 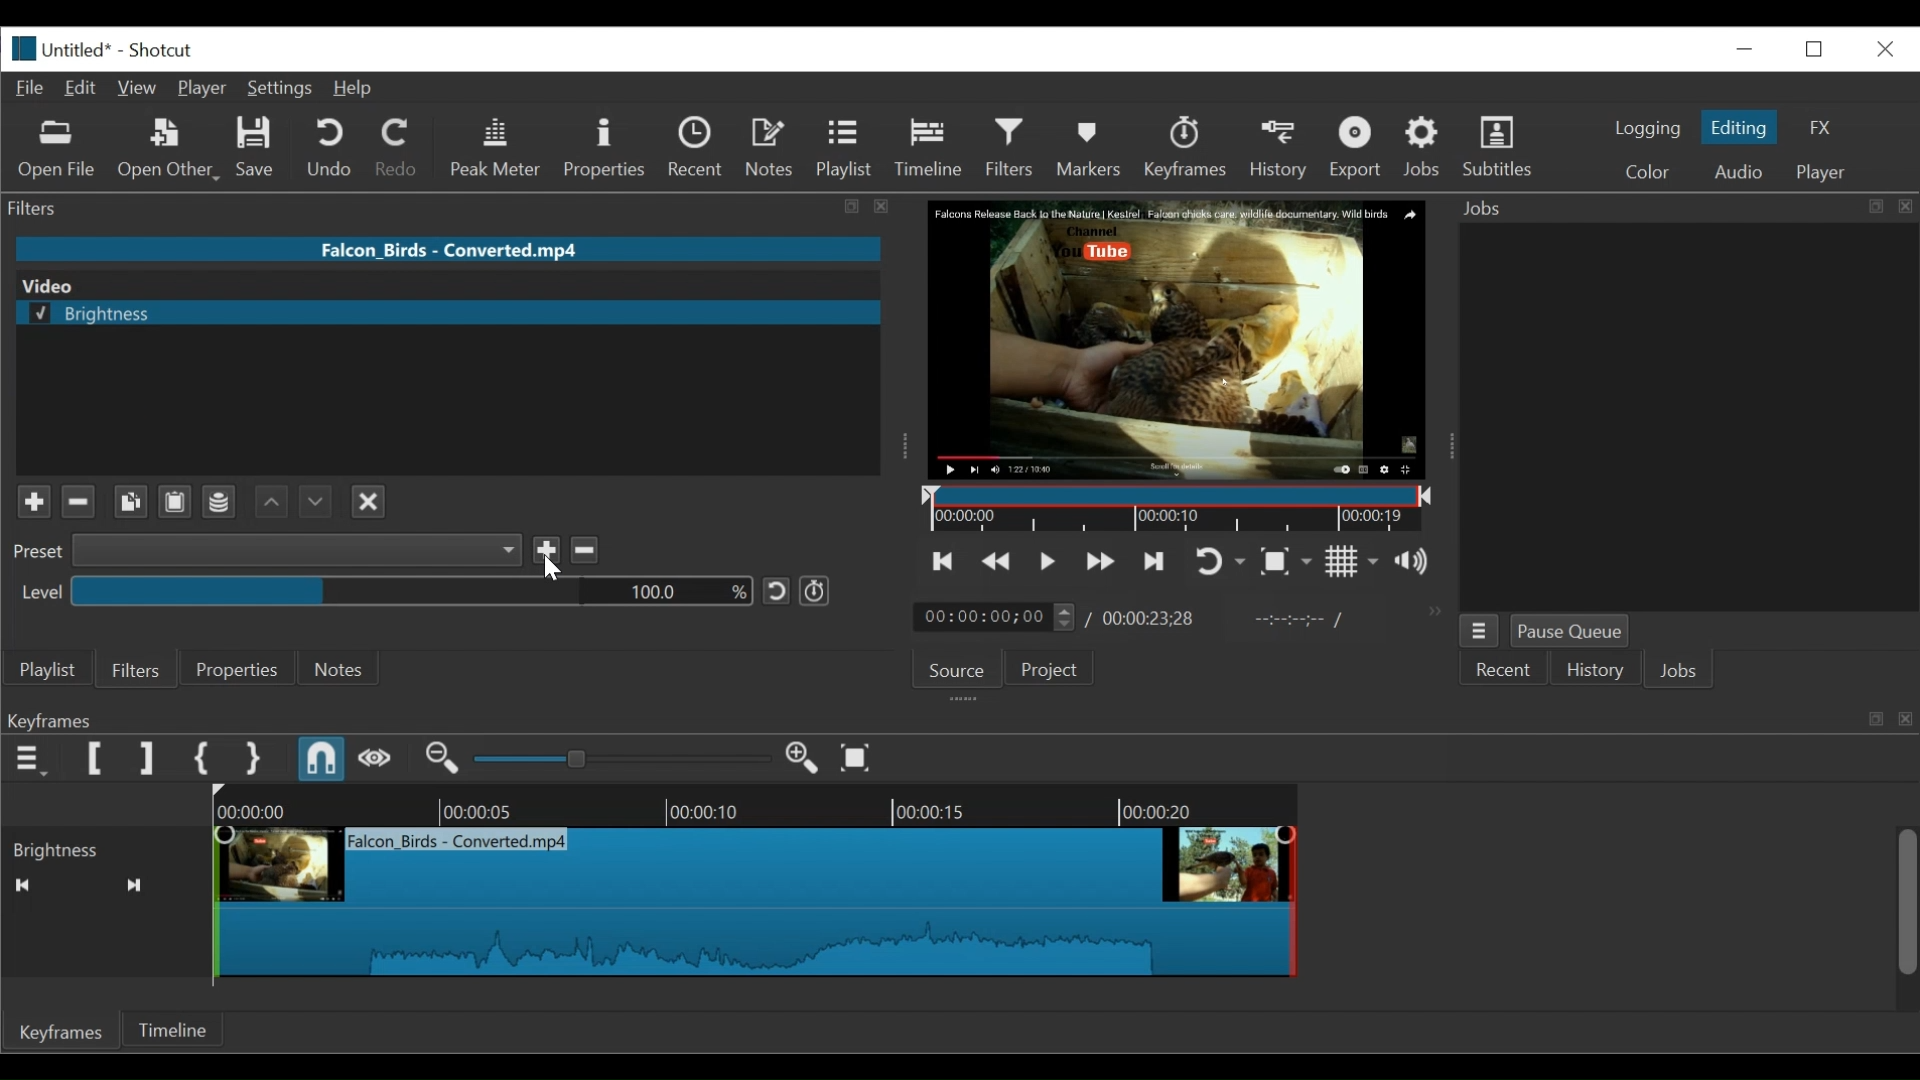 I want to click on Zoom keyframe out , so click(x=805, y=759).